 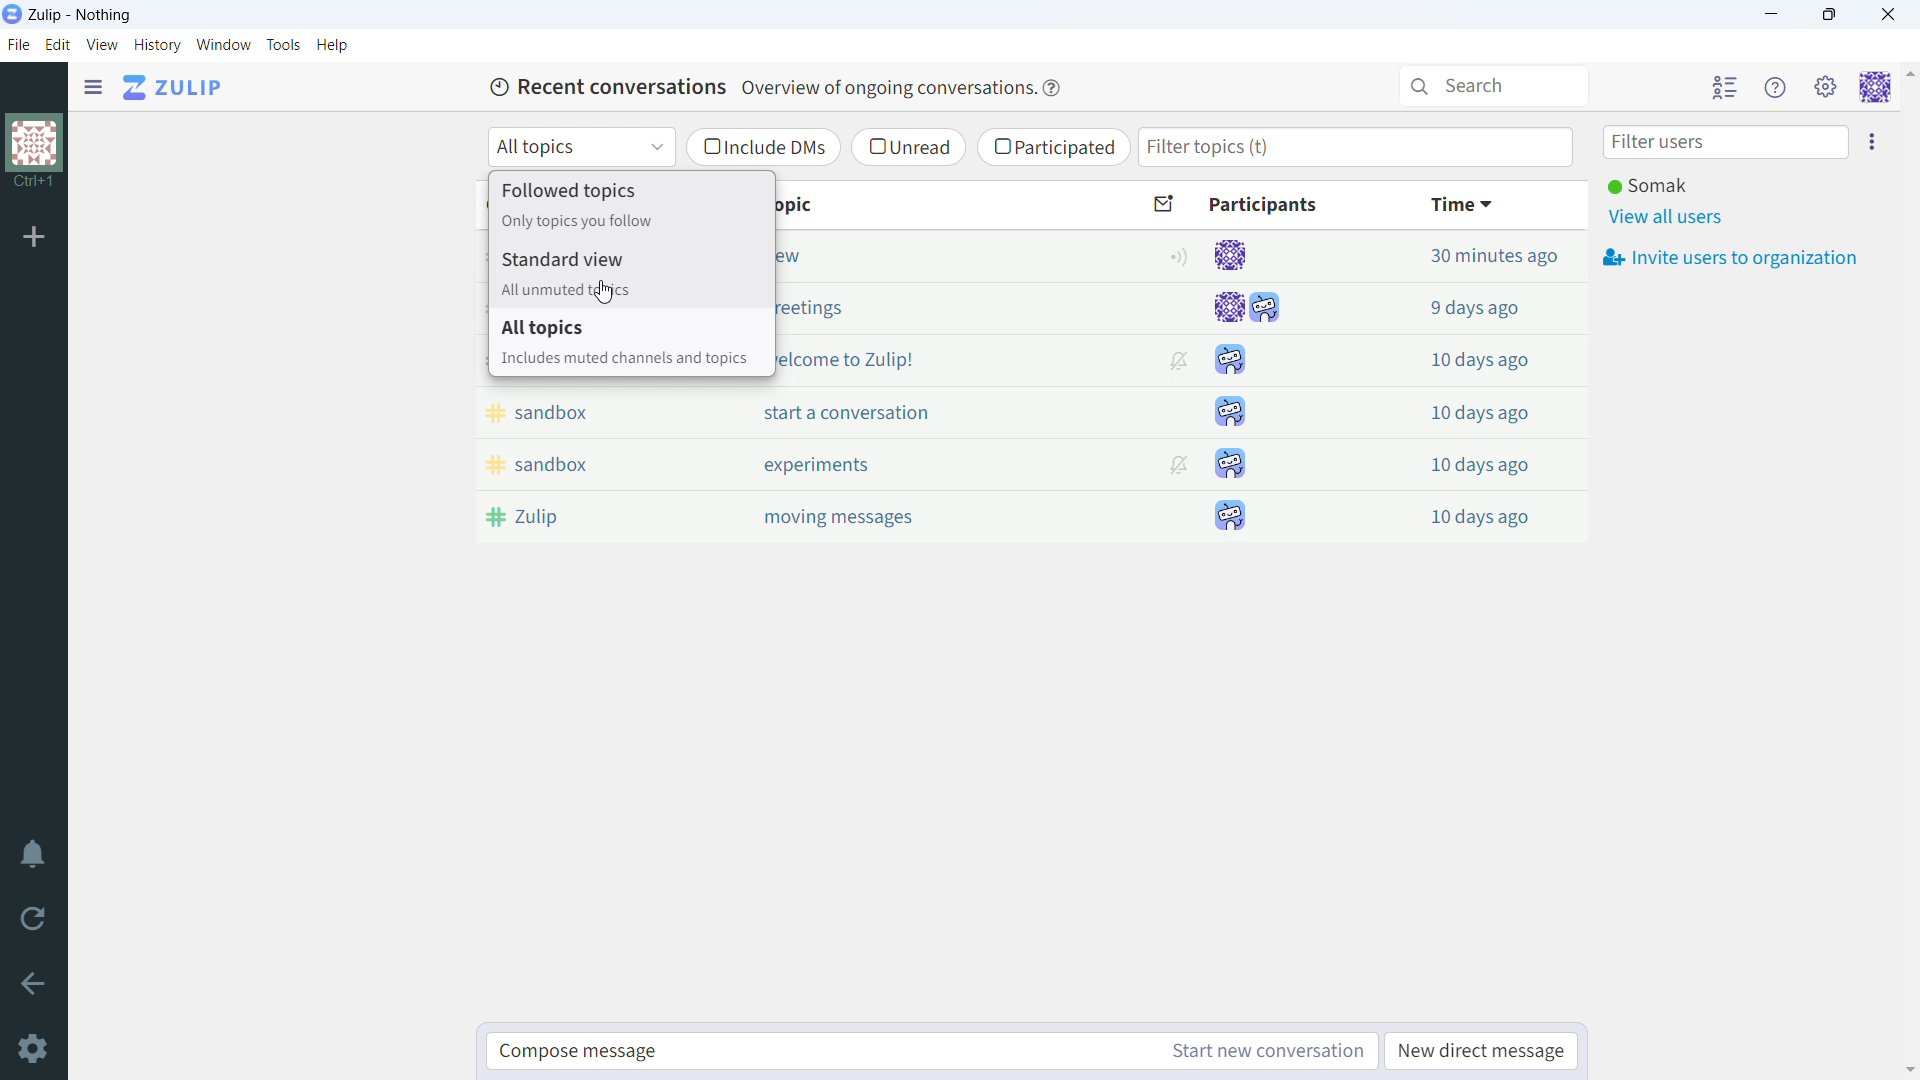 What do you see at coordinates (885, 89) in the screenshot?
I see `Overview of ongoing conversations` at bounding box center [885, 89].